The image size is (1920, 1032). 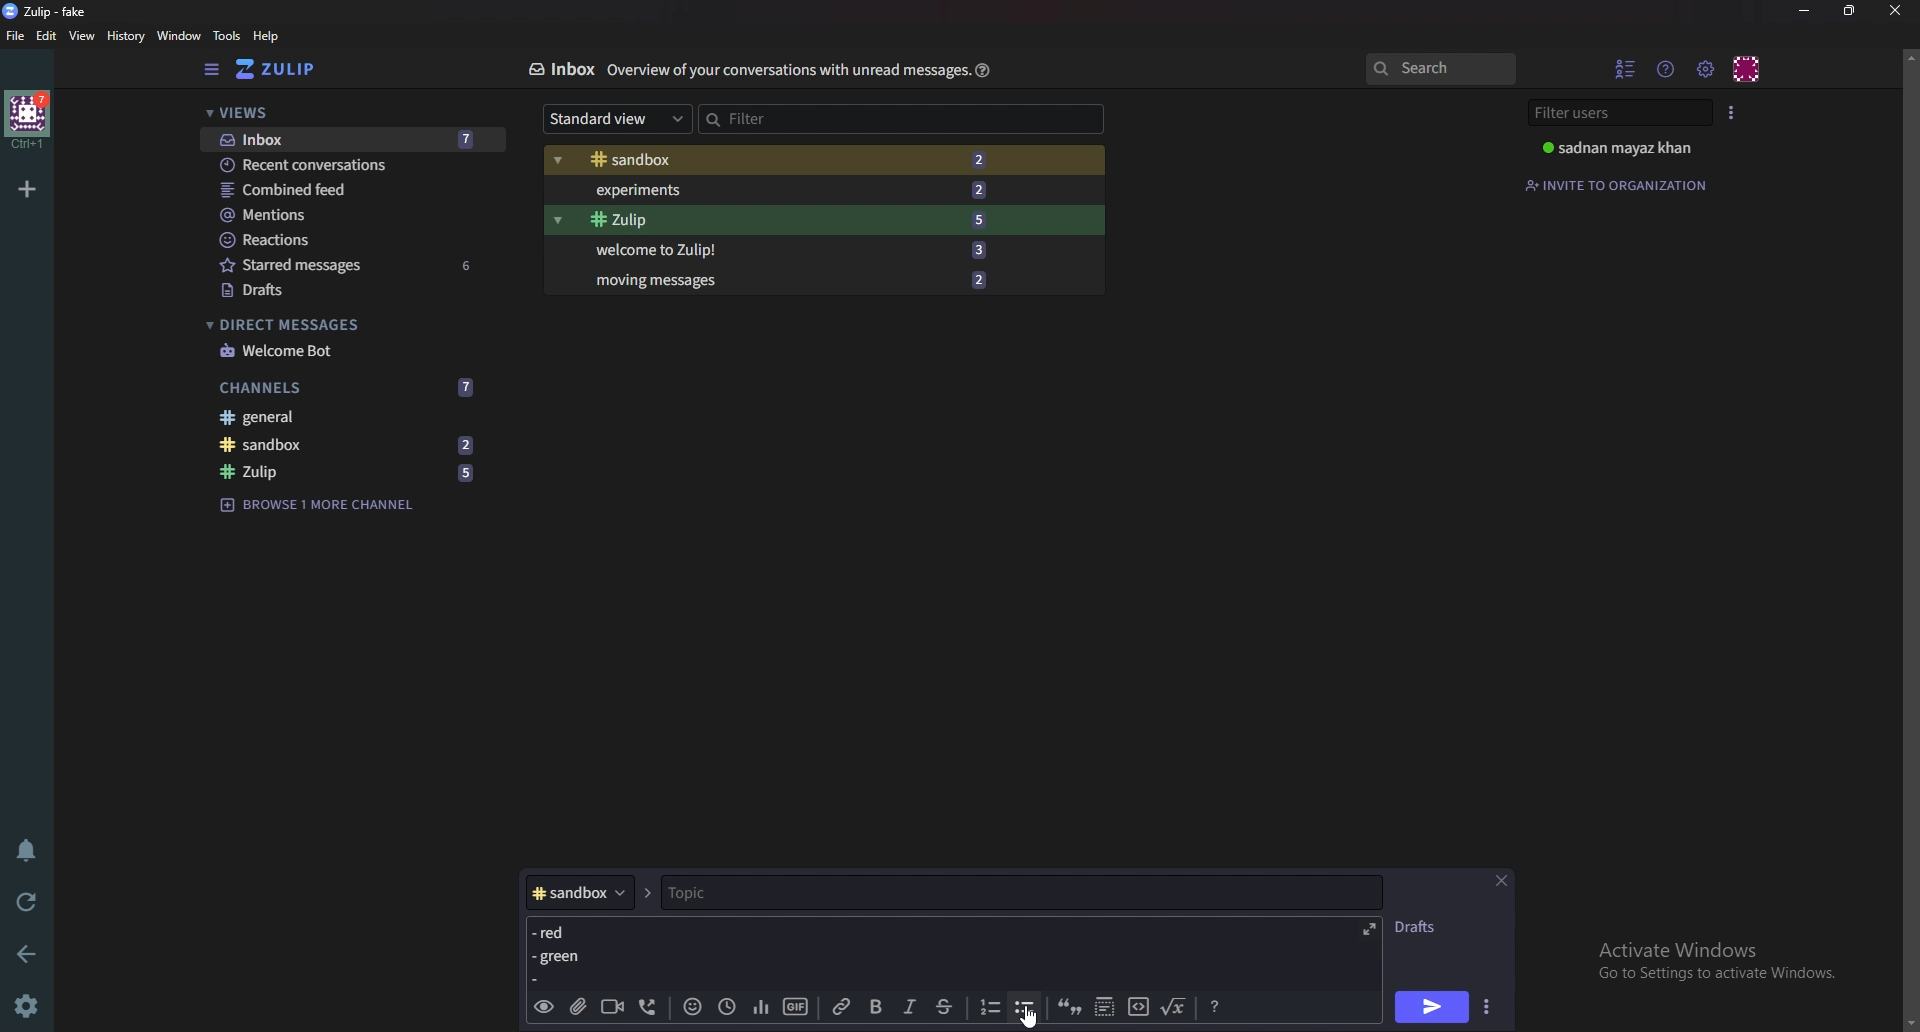 I want to click on Hide user list, so click(x=1626, y=68).